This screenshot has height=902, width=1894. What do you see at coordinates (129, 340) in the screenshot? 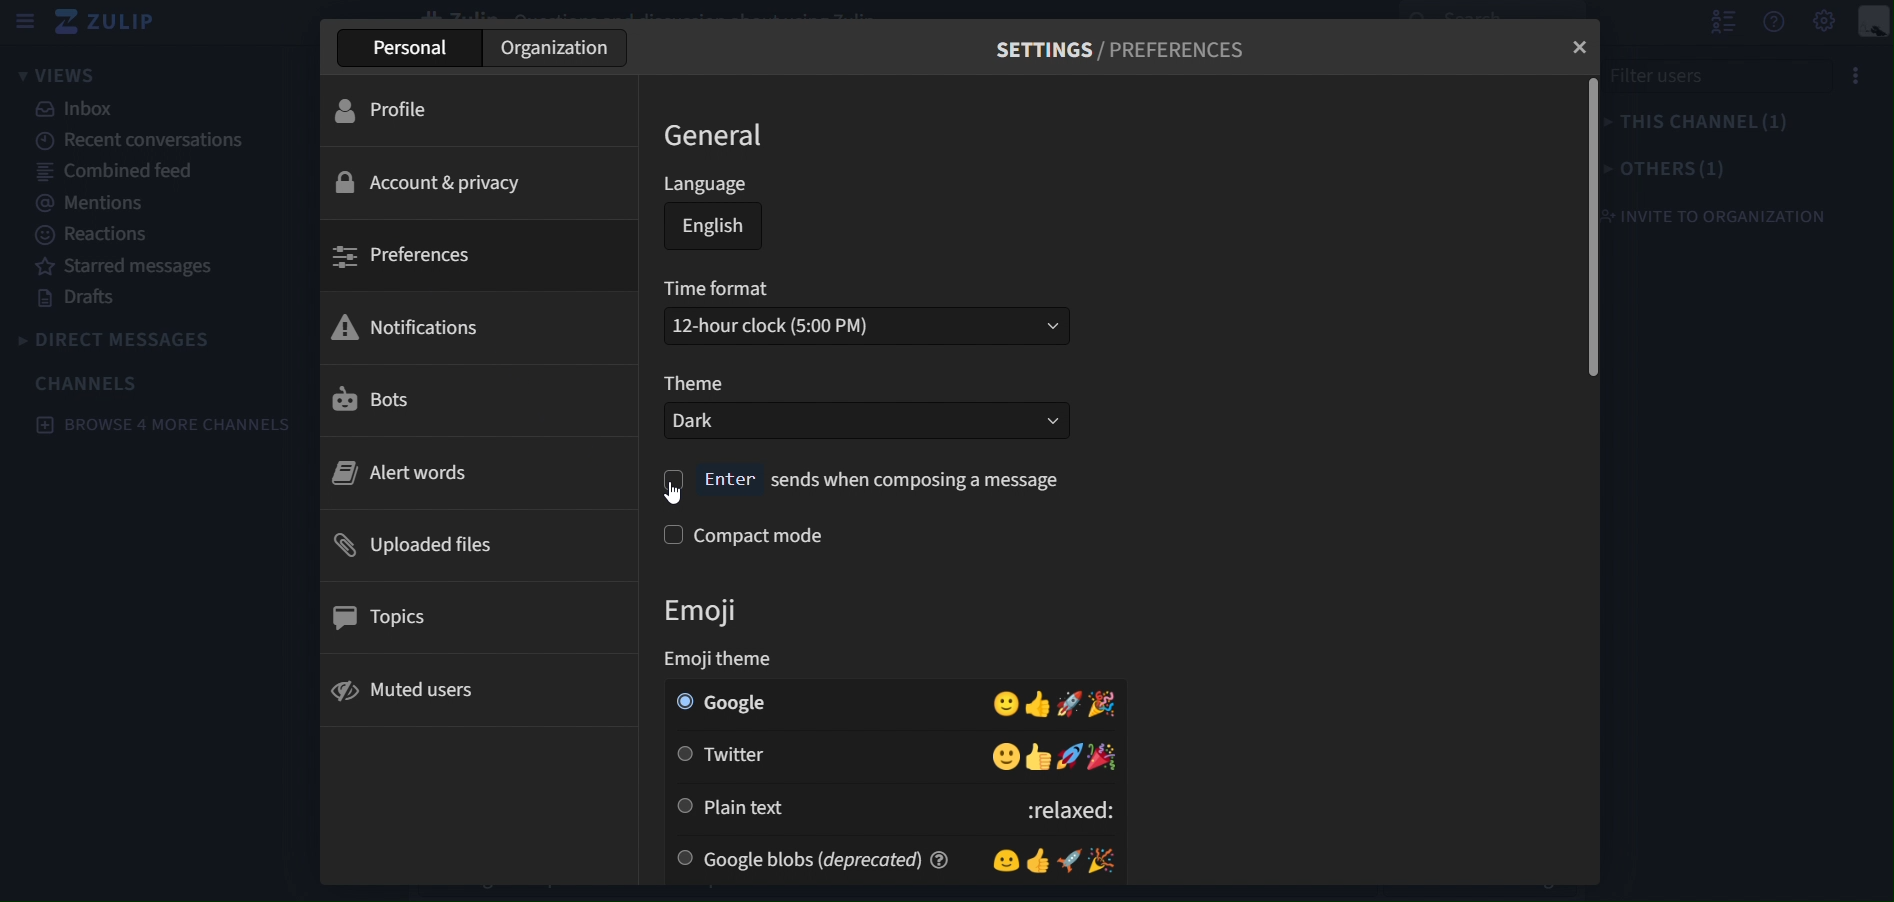
I see `direct messages` at bounding box center [129, 340].